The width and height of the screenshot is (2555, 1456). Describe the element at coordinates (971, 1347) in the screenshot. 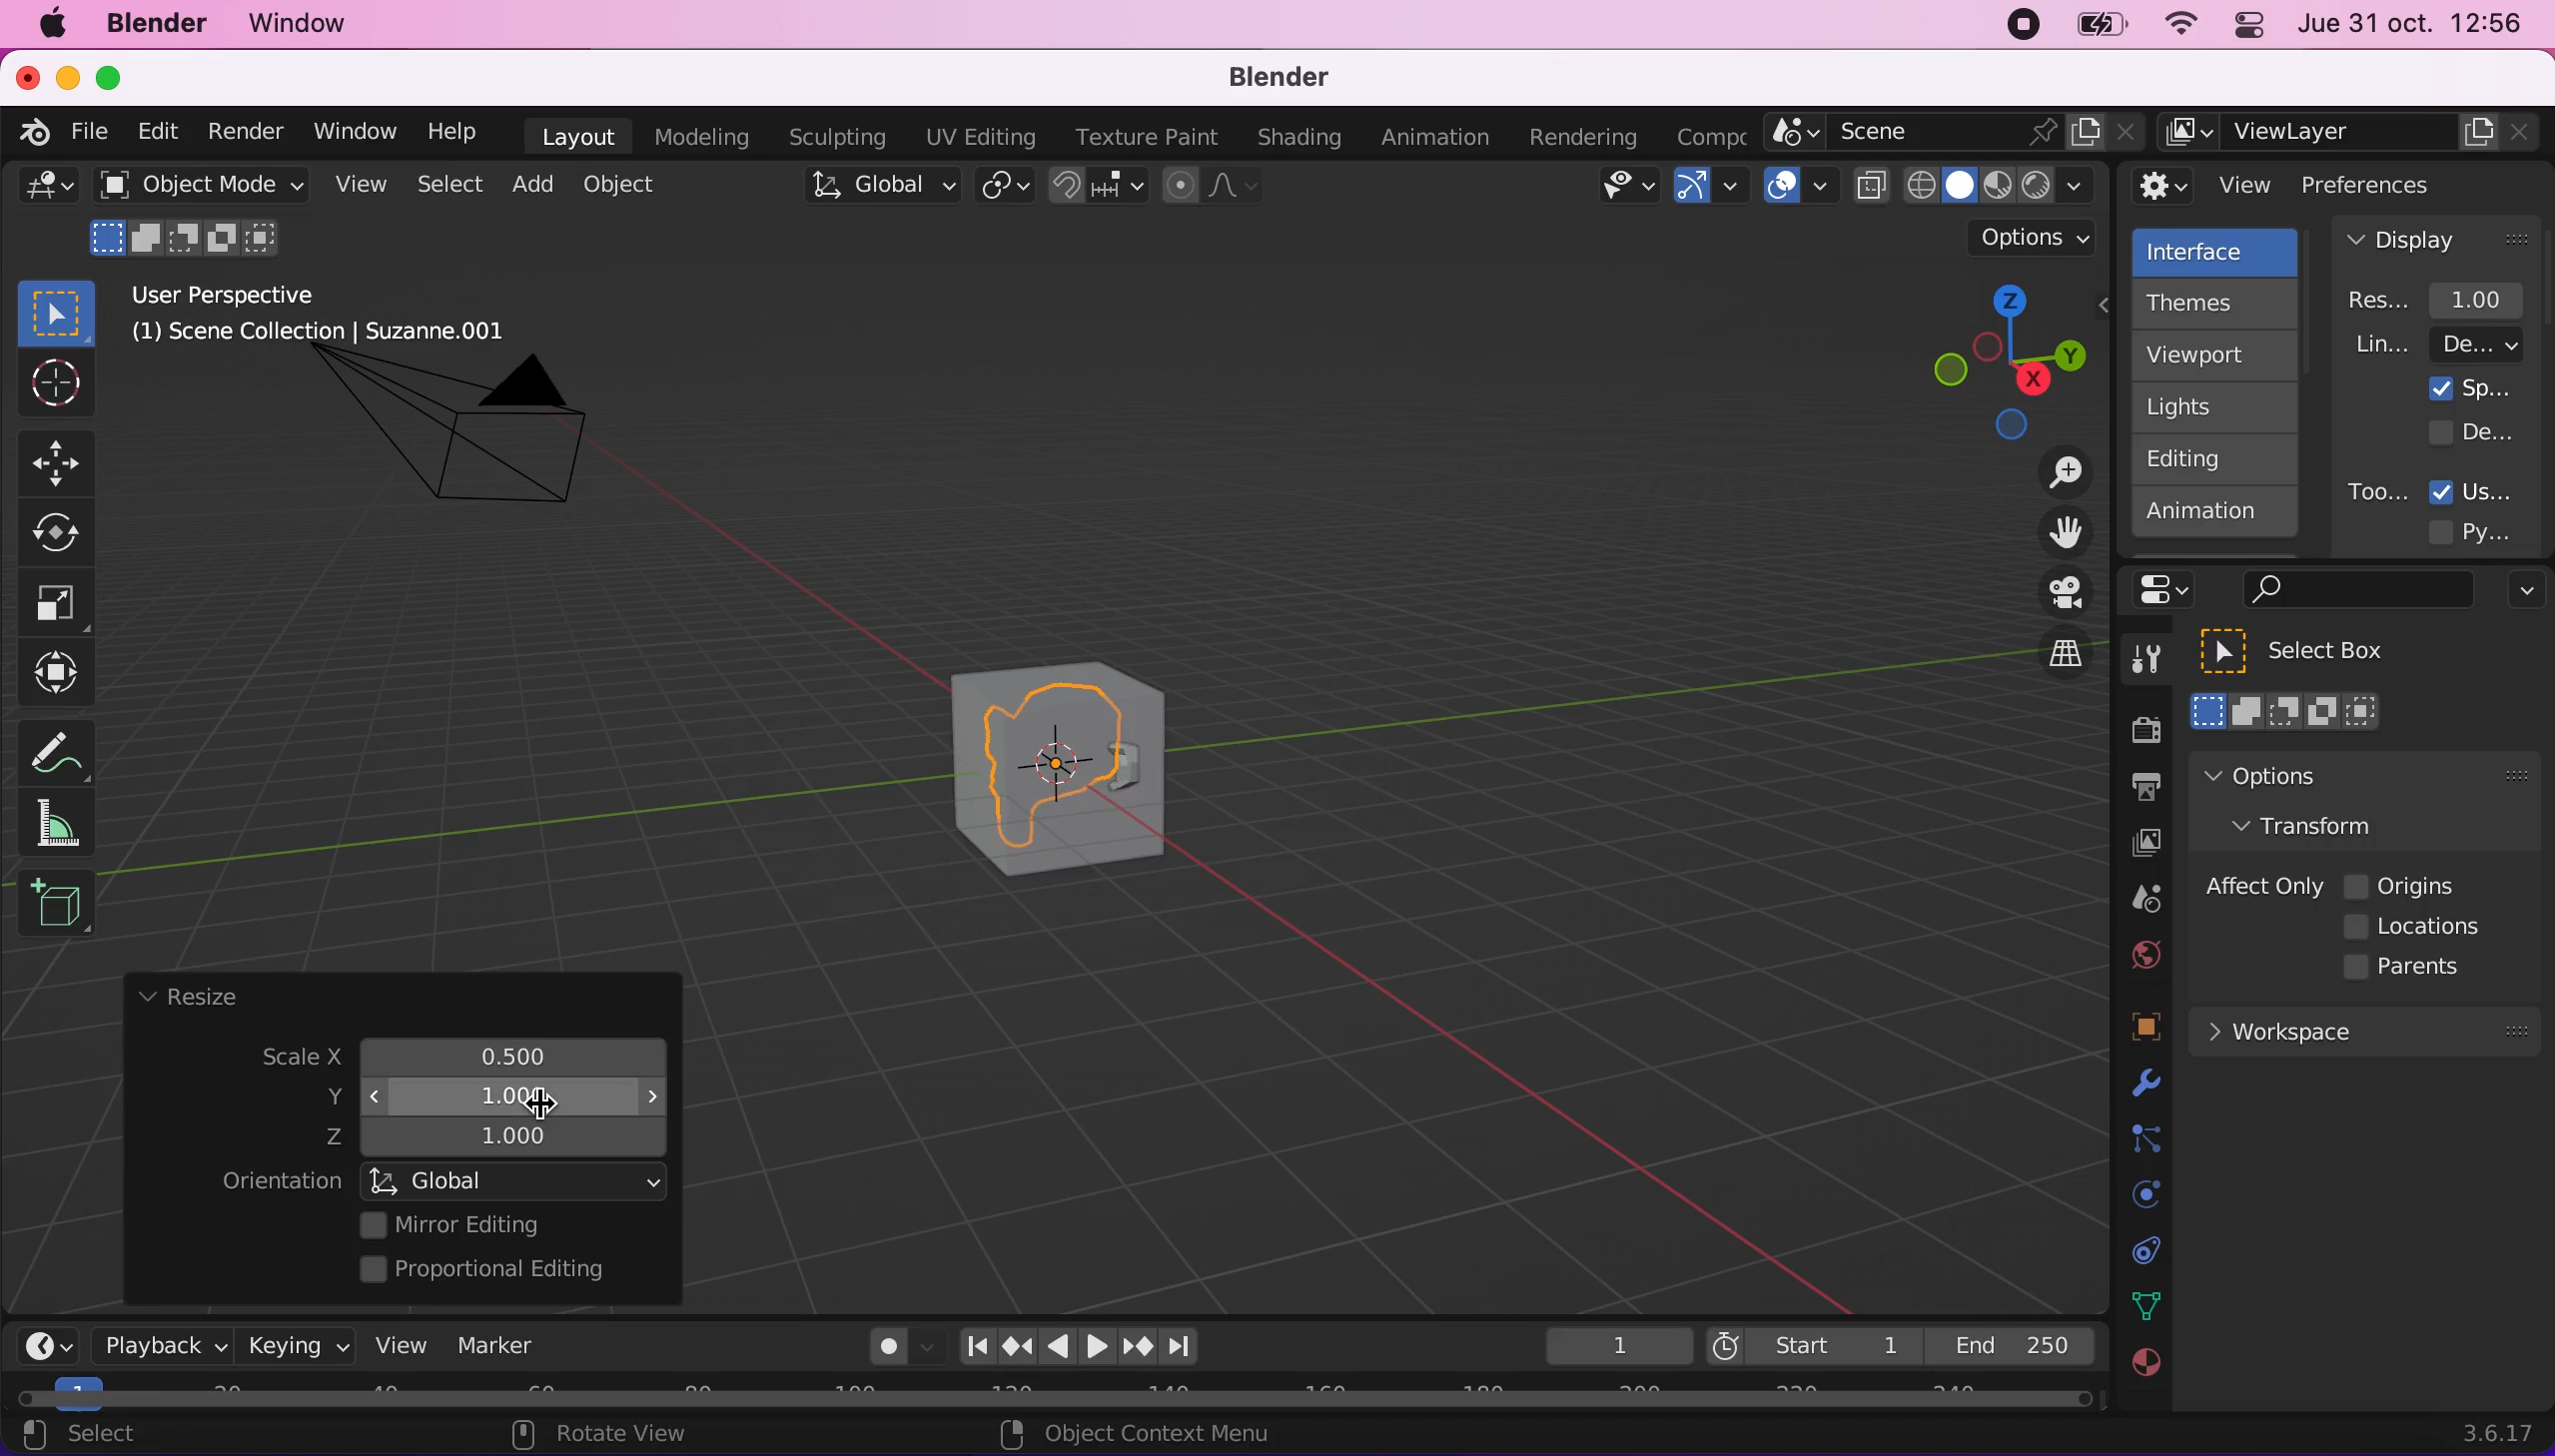

I see `jump to end point` at that location.